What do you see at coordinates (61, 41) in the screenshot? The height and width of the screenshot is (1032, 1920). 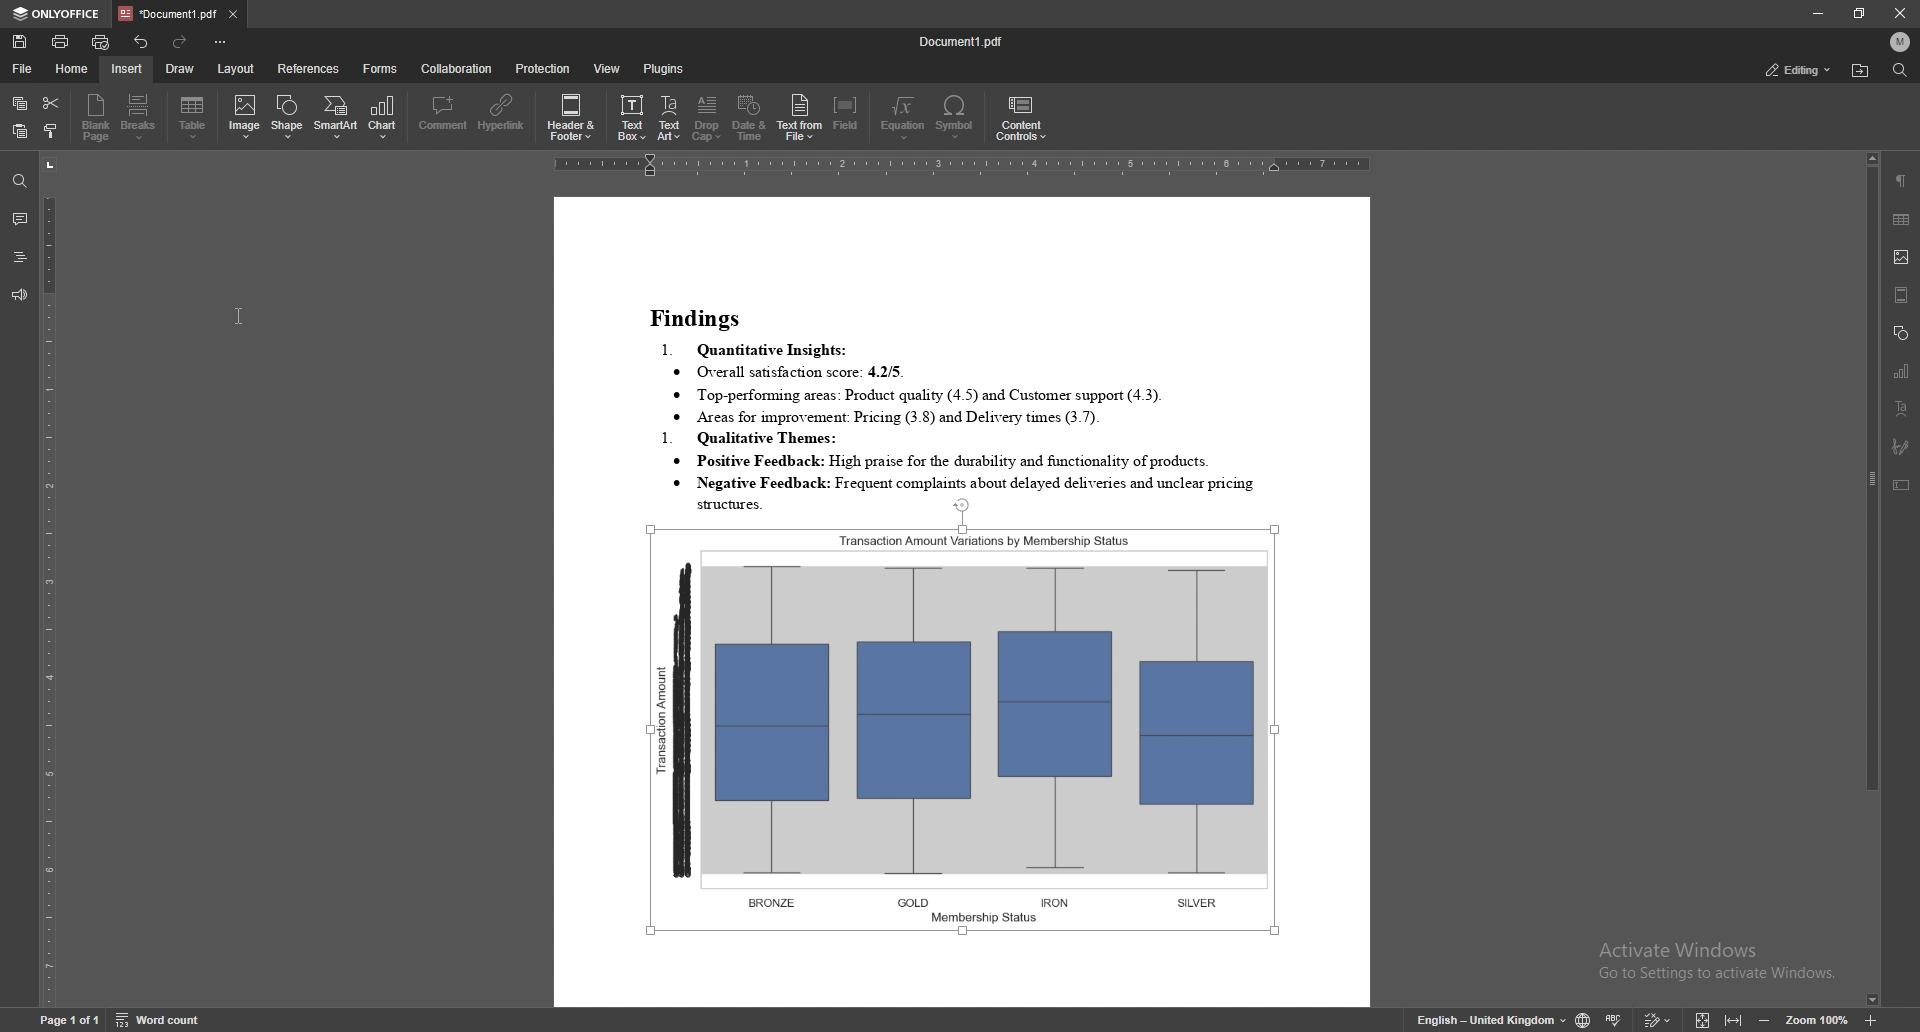 I see `print` at bounding box center [61, 41].